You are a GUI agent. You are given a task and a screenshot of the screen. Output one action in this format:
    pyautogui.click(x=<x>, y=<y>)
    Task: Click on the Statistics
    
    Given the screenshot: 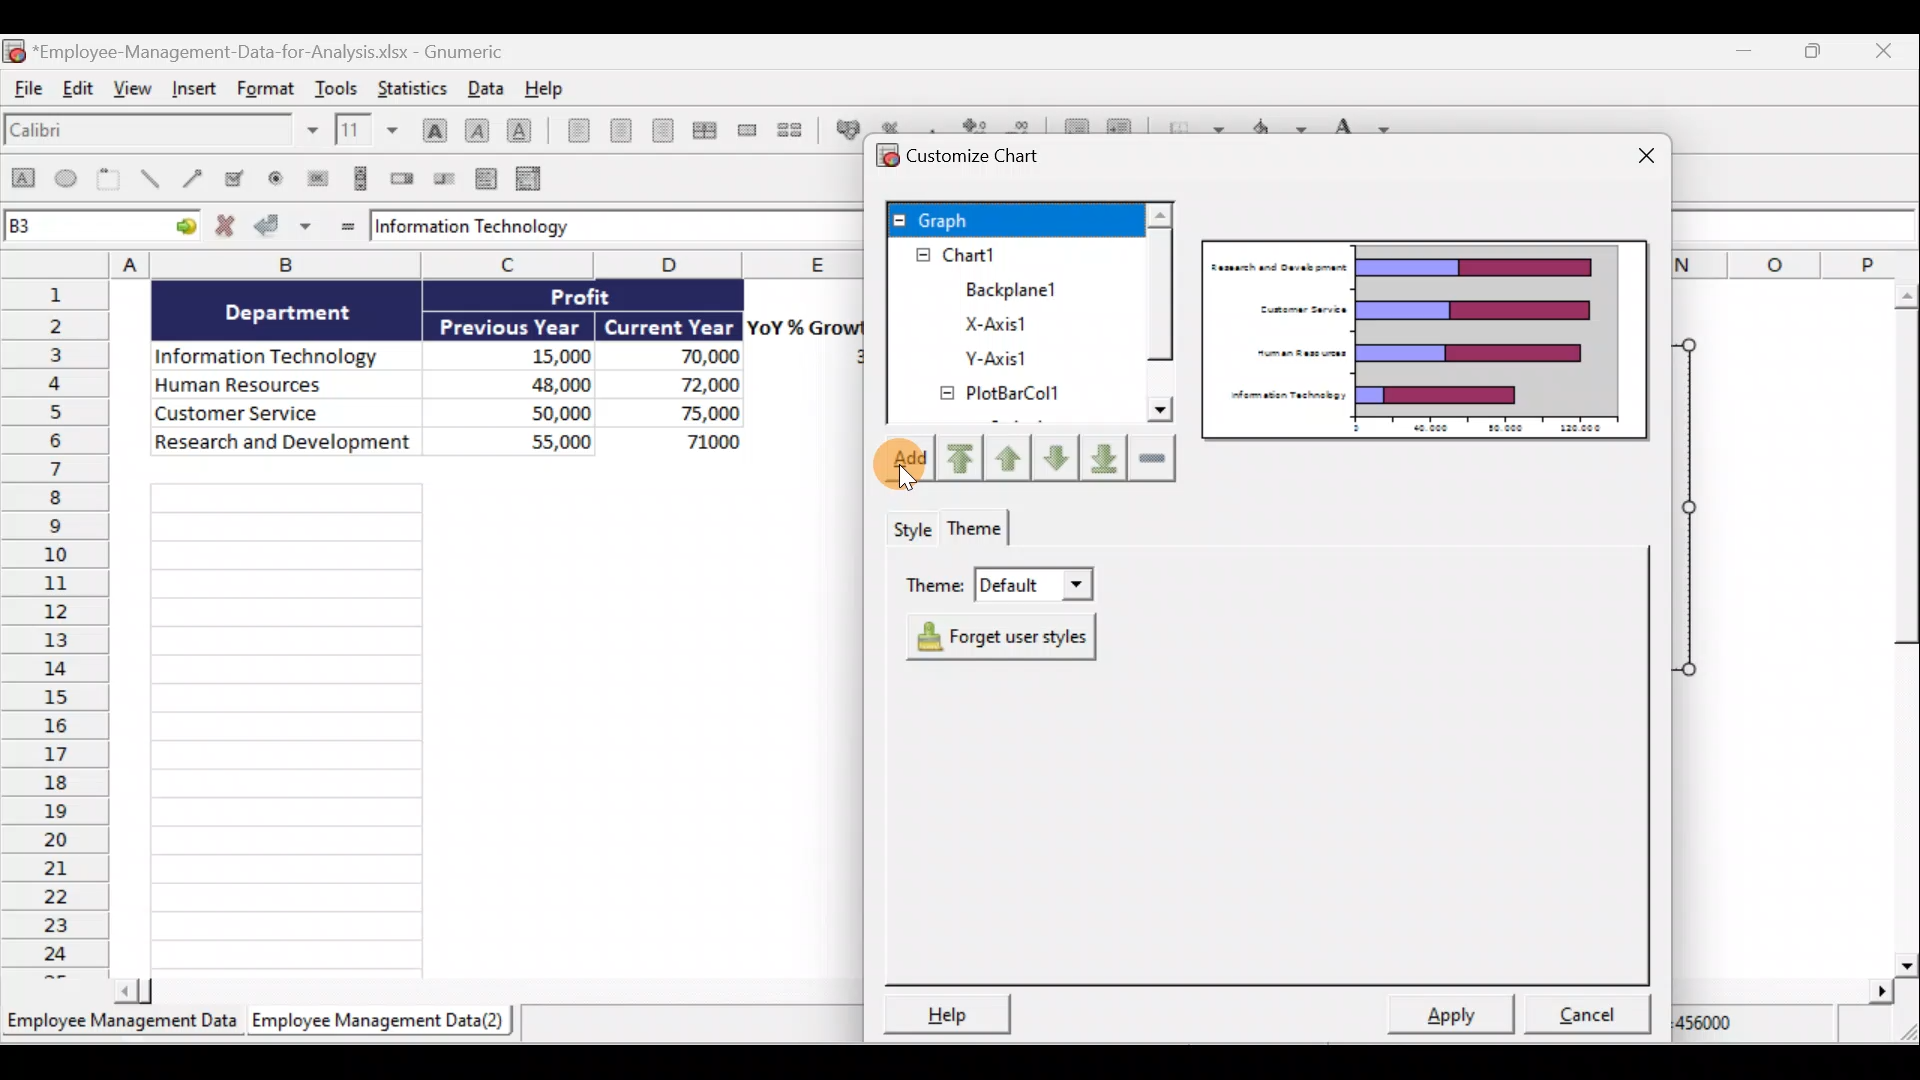 What is the action you would take?
    pyautogui.click(x=418, y=87)
    